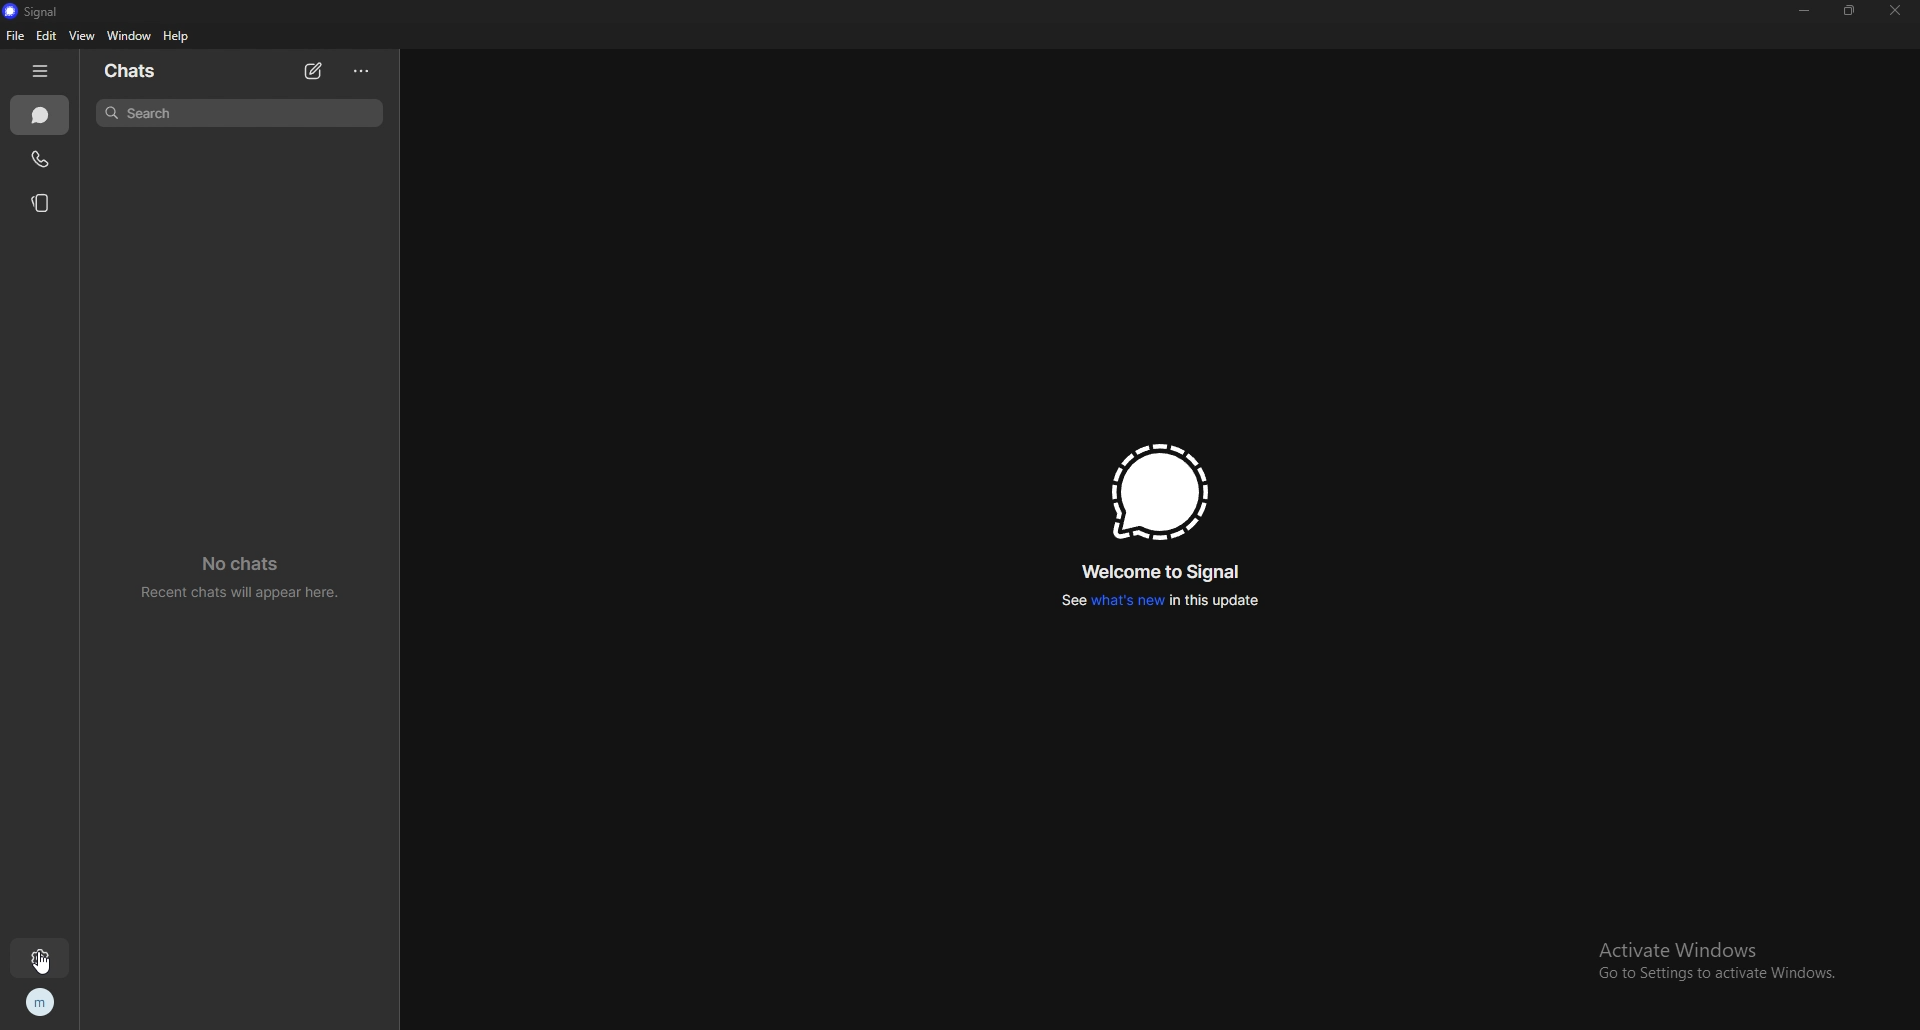 This screenshot has width=1920, height=1030. What do you see at coordinates (362, 70) in the screenshot?
I see `options` at bounding box center [362, 70].